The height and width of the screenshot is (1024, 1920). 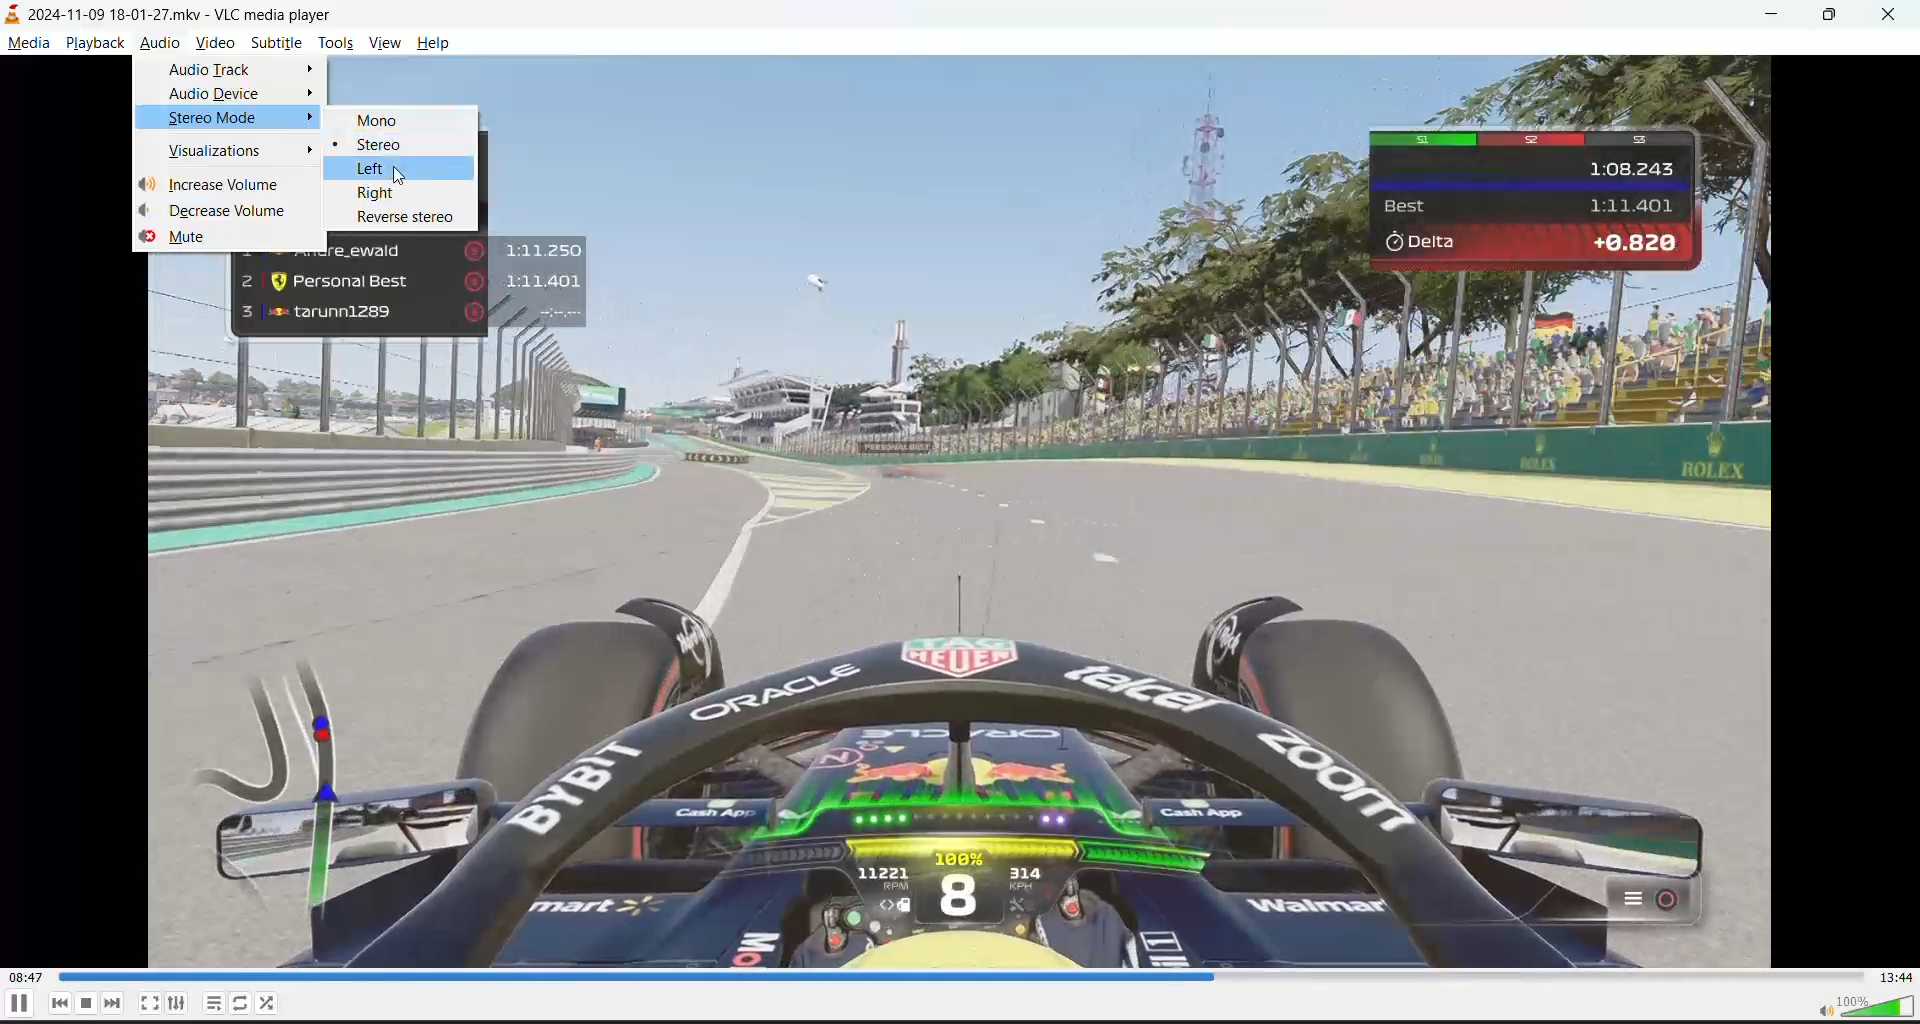 What do you see at coordinates (25, 973) in the screenshot?
I see `current track time` at bounding box center [25, 973].